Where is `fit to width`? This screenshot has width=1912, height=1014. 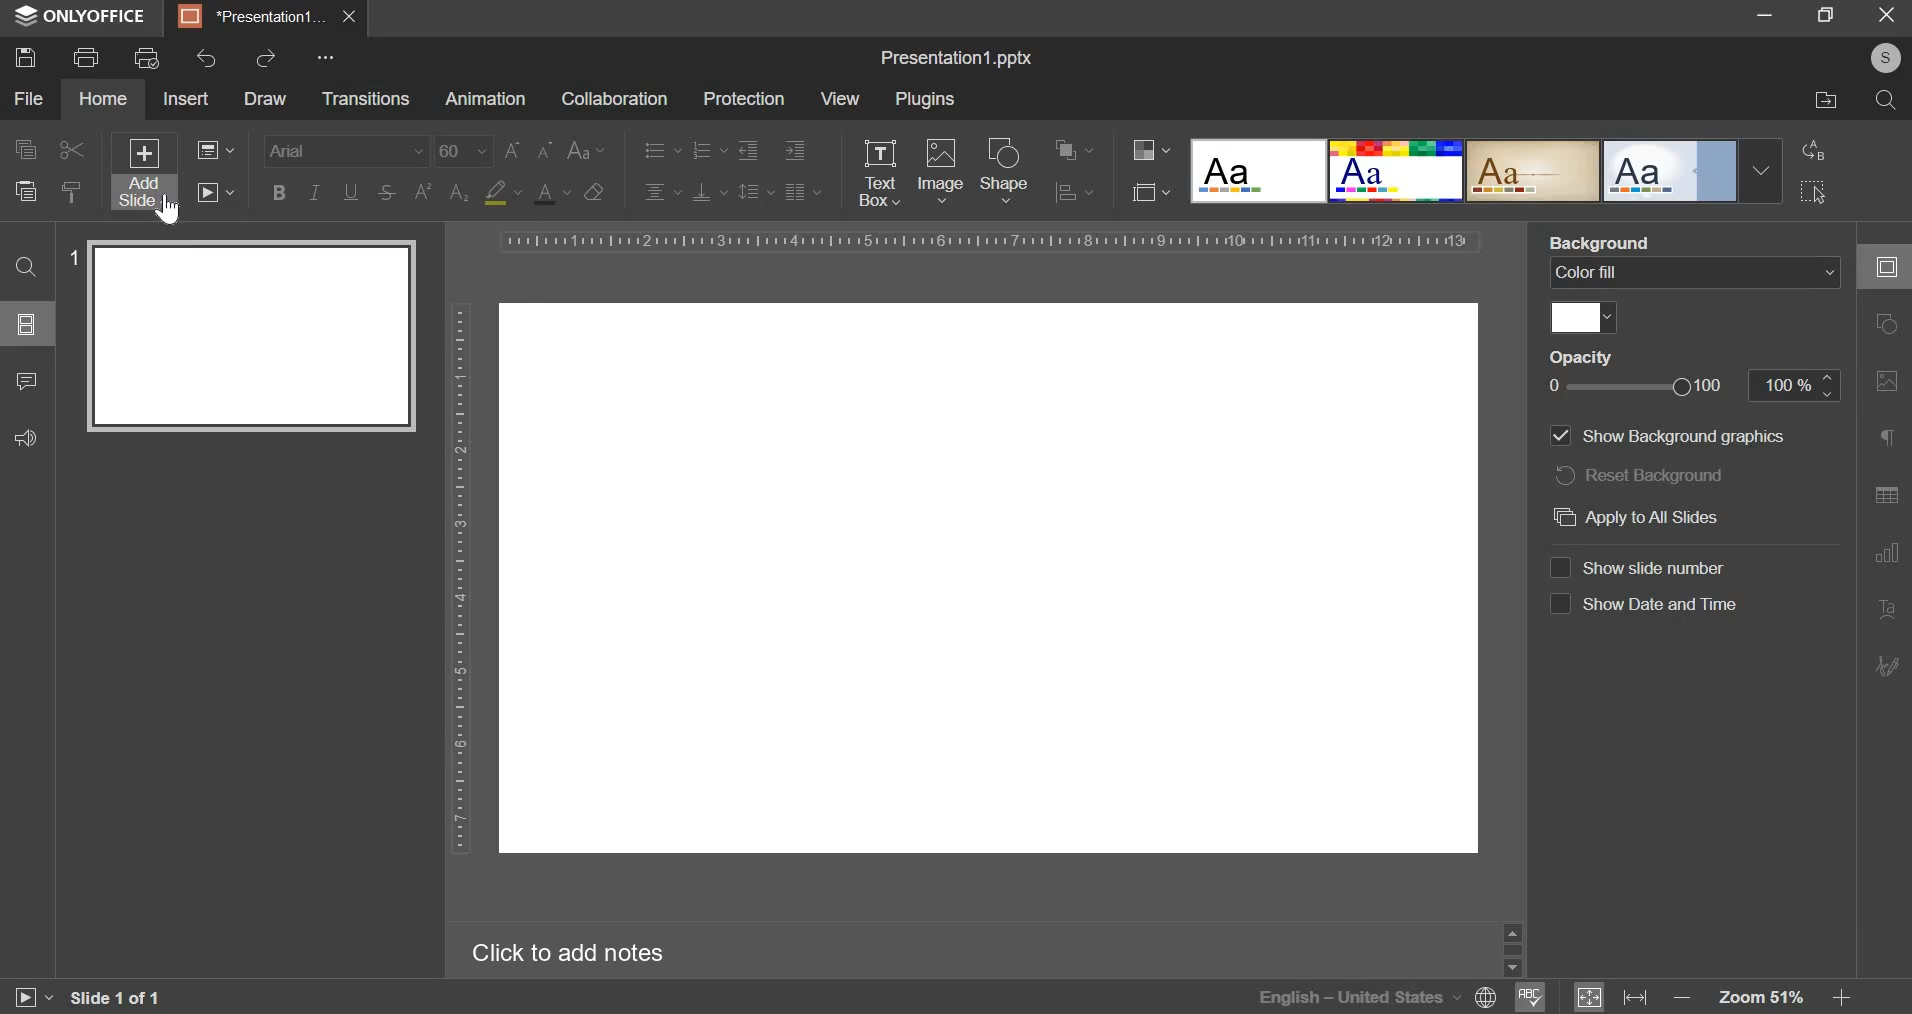 fit to width is located at coordinates (1638, 996).